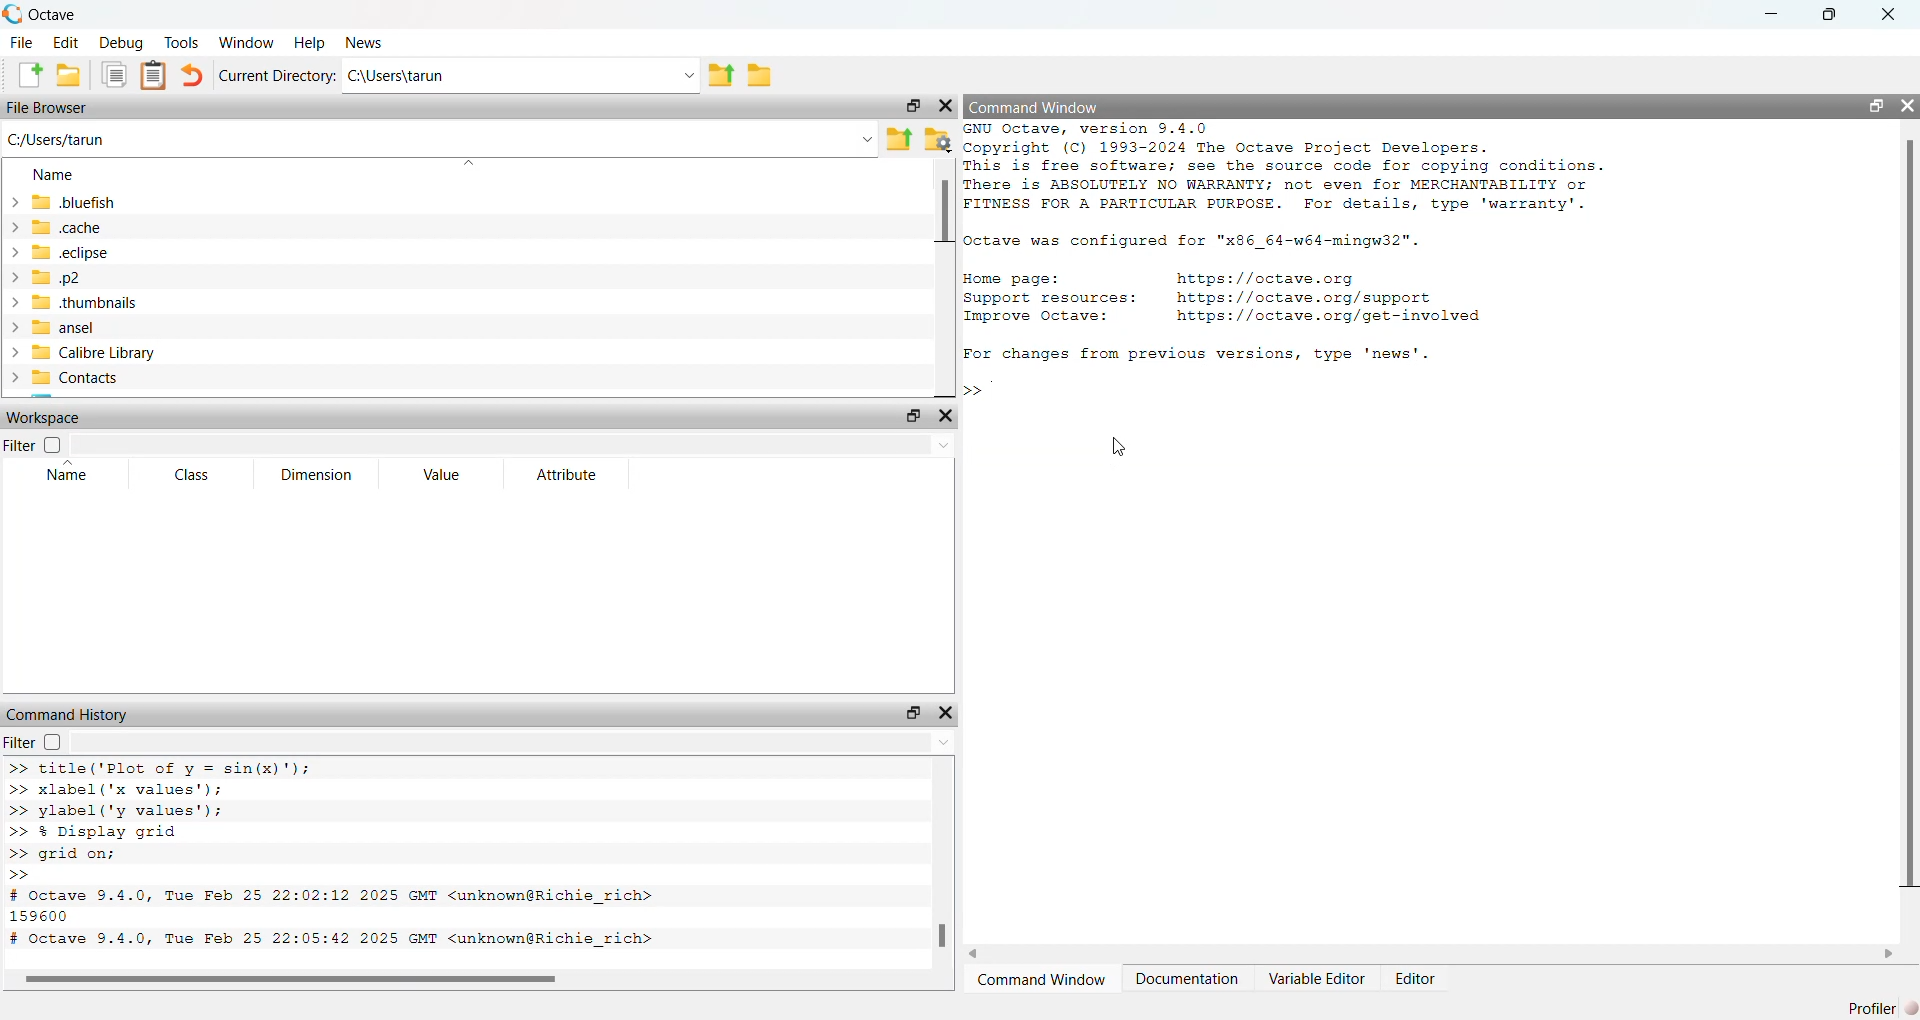 Image resolution: width=1920 pixels, height=1020 pixels. What do you see at coordinates (1908, 514) in the screenshot?
I see `scroll bar` at bounding box center [1908, 514].